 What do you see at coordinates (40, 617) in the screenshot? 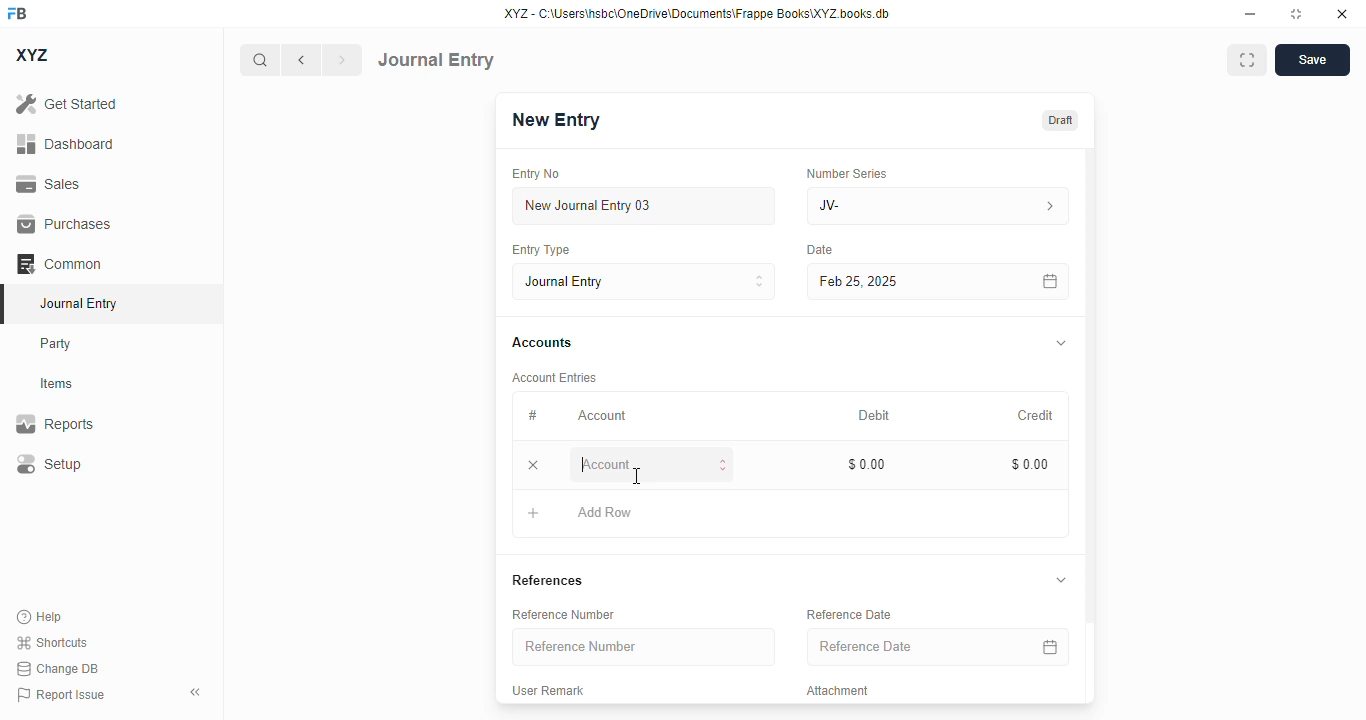
I see `help` at bounding box center [40, 617].